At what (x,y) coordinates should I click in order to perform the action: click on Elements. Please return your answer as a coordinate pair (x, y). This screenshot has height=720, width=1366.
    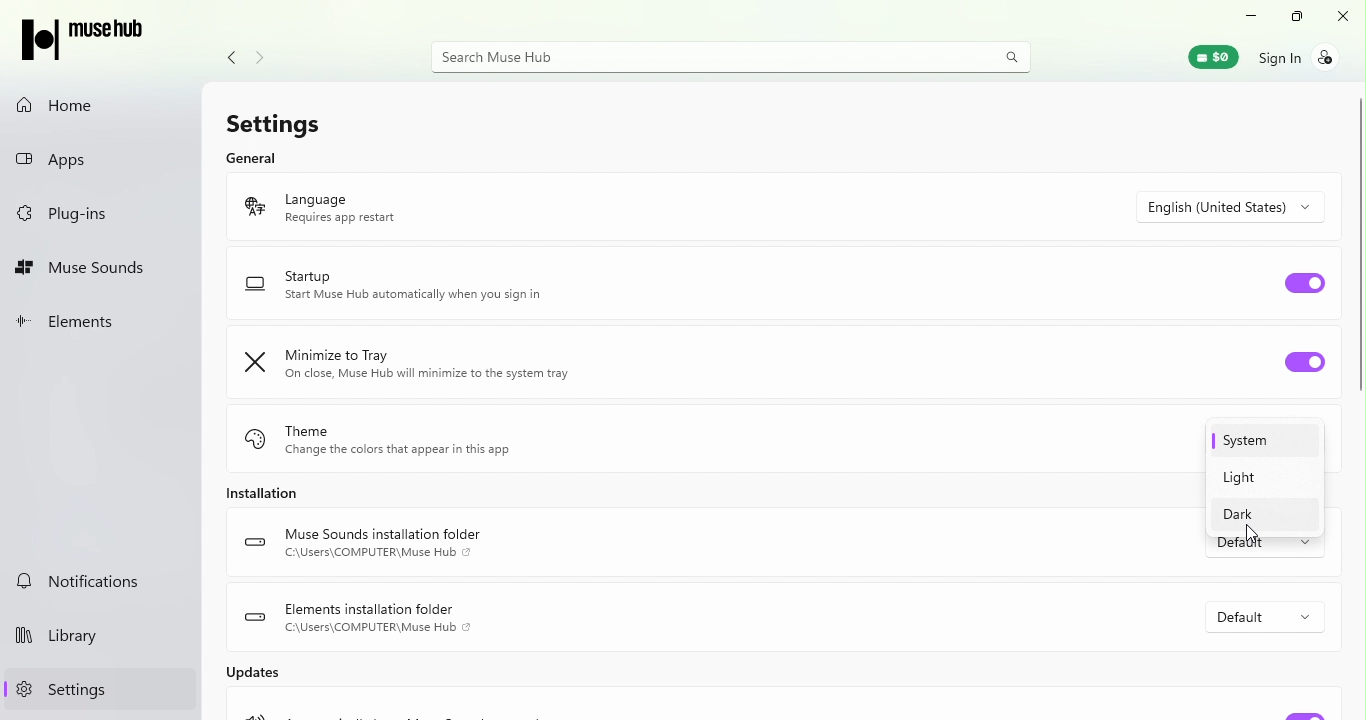
    Looking at the image, I should click on (69, 319).